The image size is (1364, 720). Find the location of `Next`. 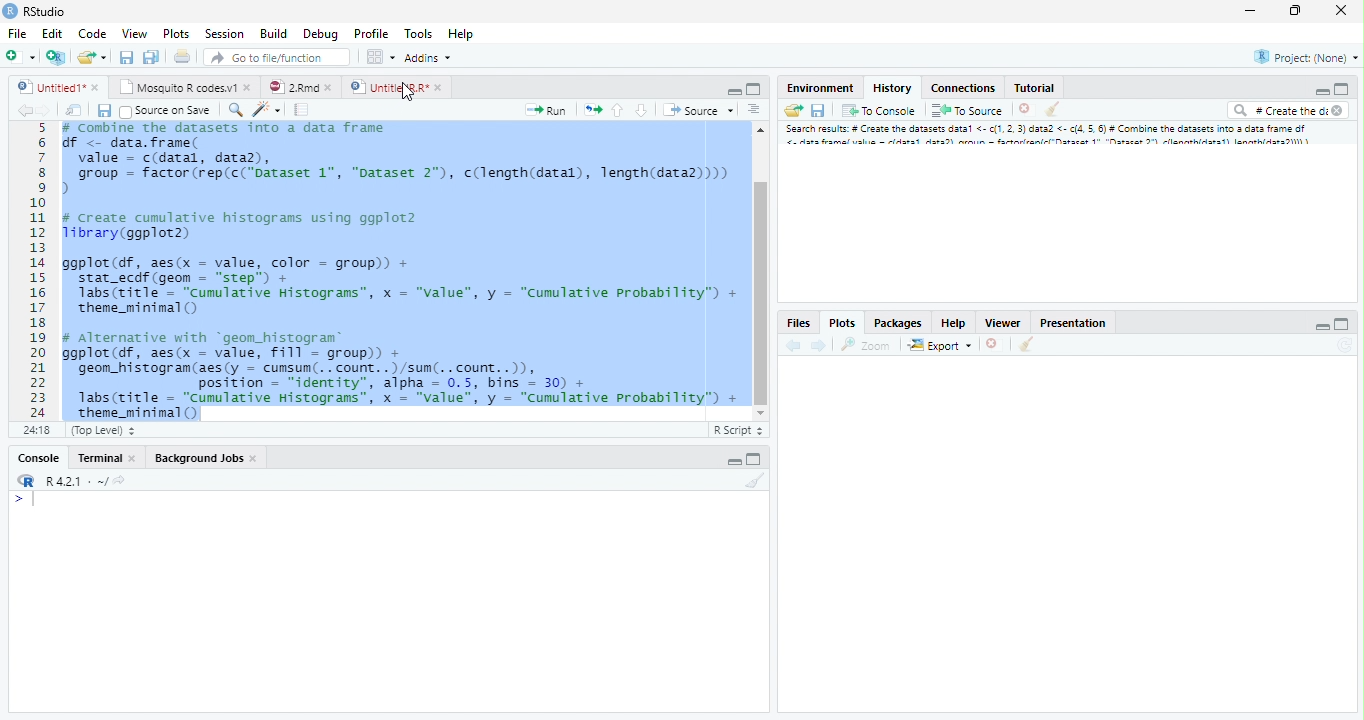

Next is located at coordinates (818, 347).